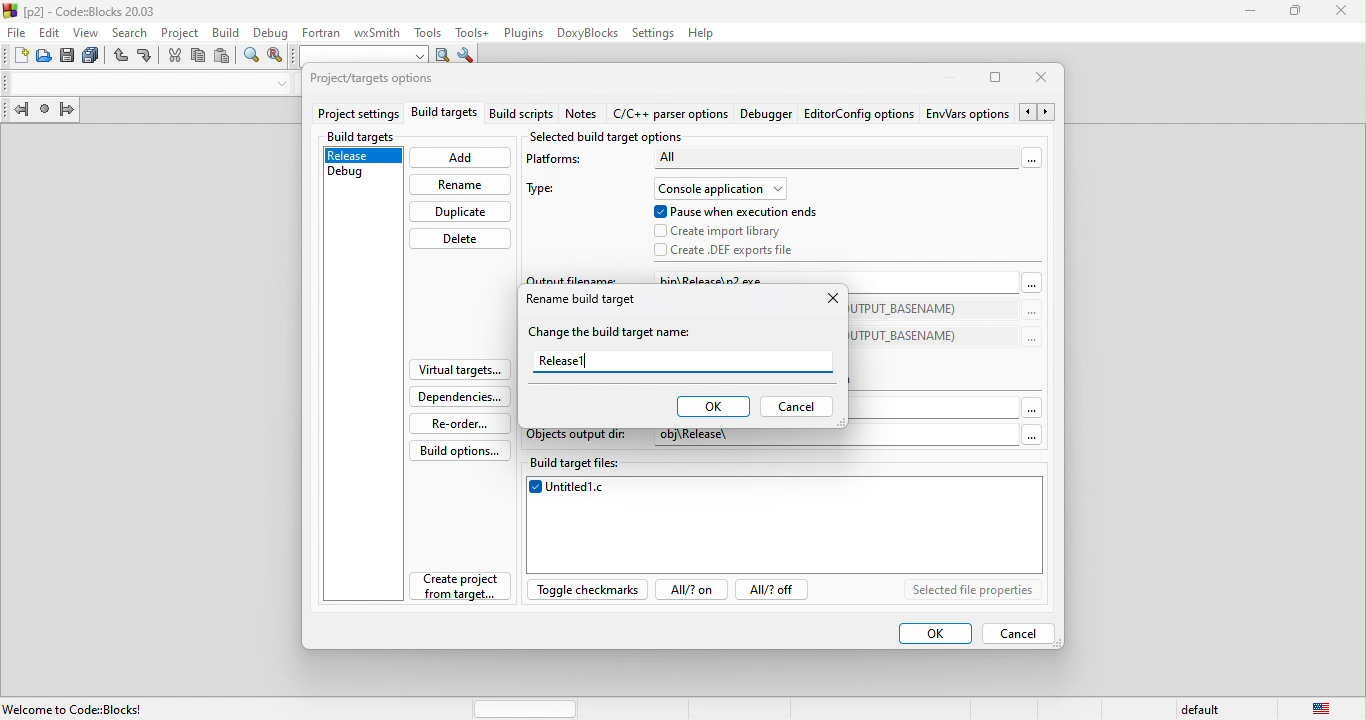 The width and height of the screenshot is (1366, 720). I want to click on united state, so click(1323, 709).